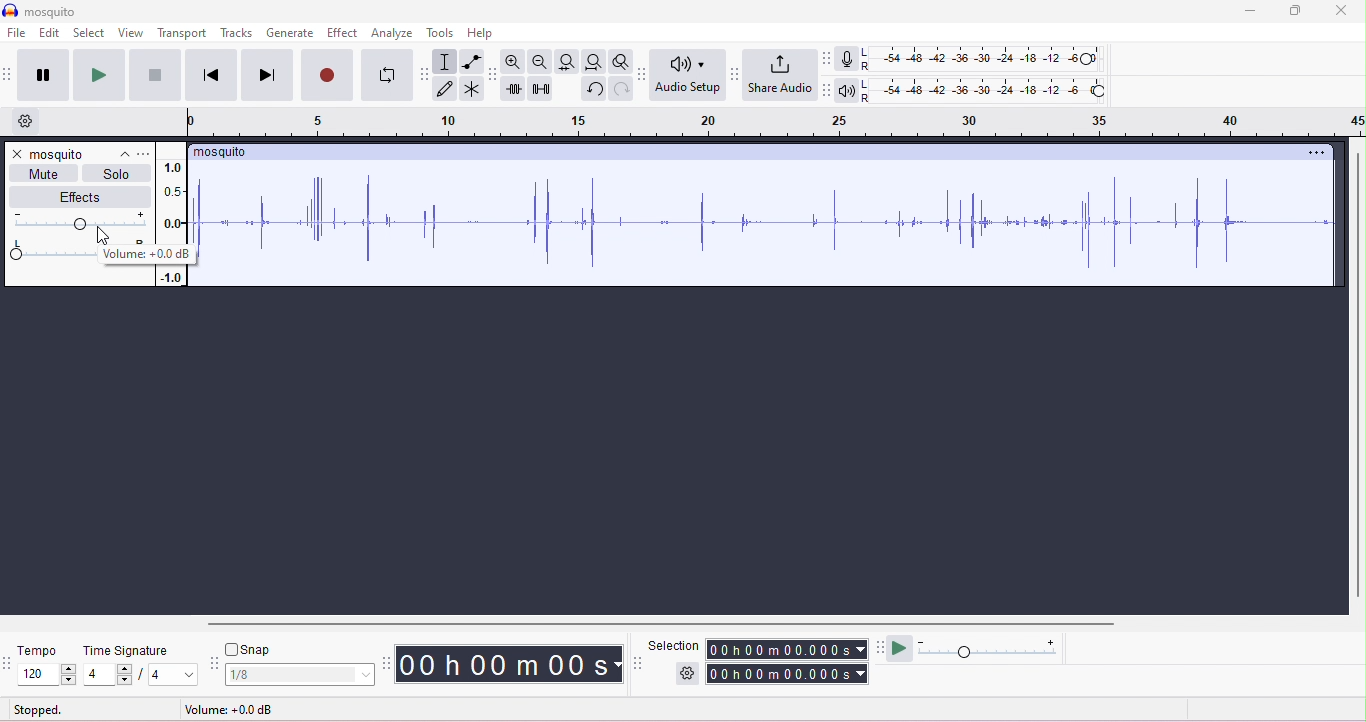  What do you see at coordinates (79, 222) in the screenshot?
I see `volume` at bounding box center [79, 222].